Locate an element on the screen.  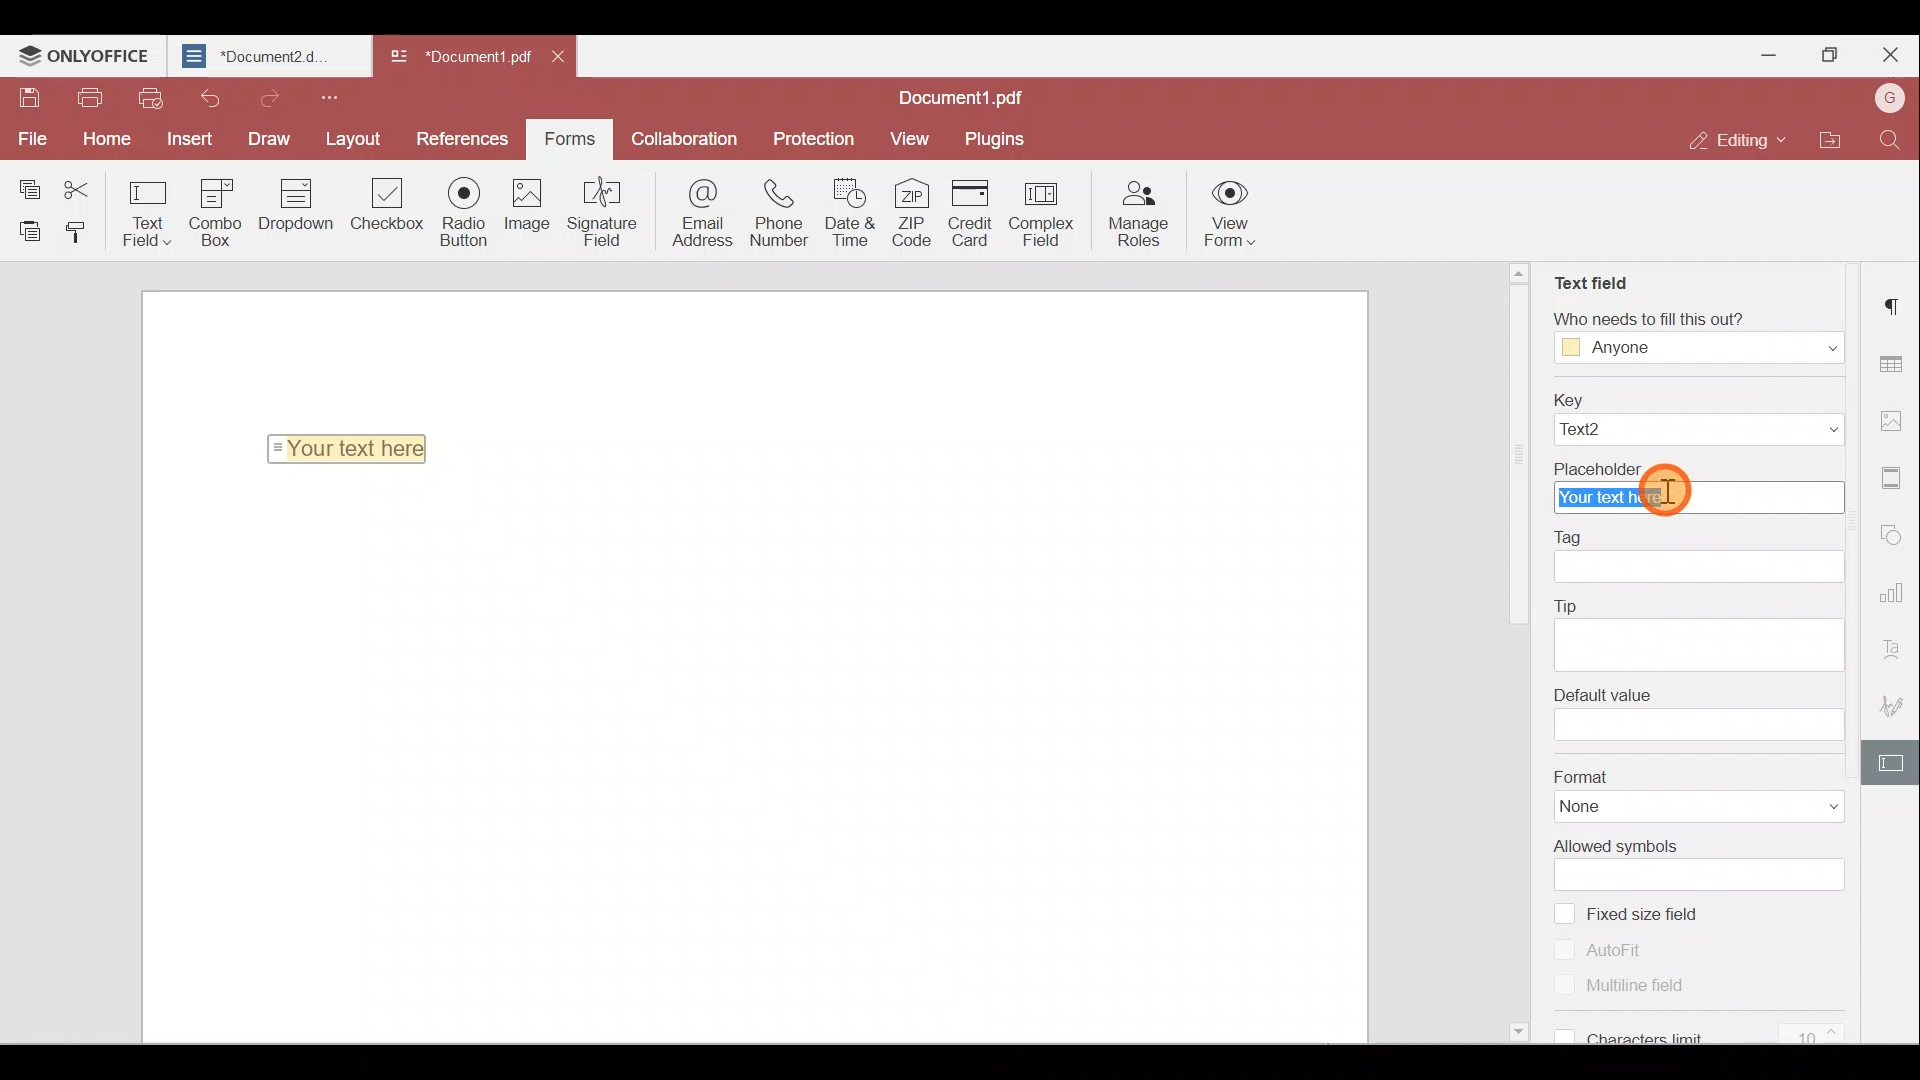
Insert is located at coordinates (187, 137).